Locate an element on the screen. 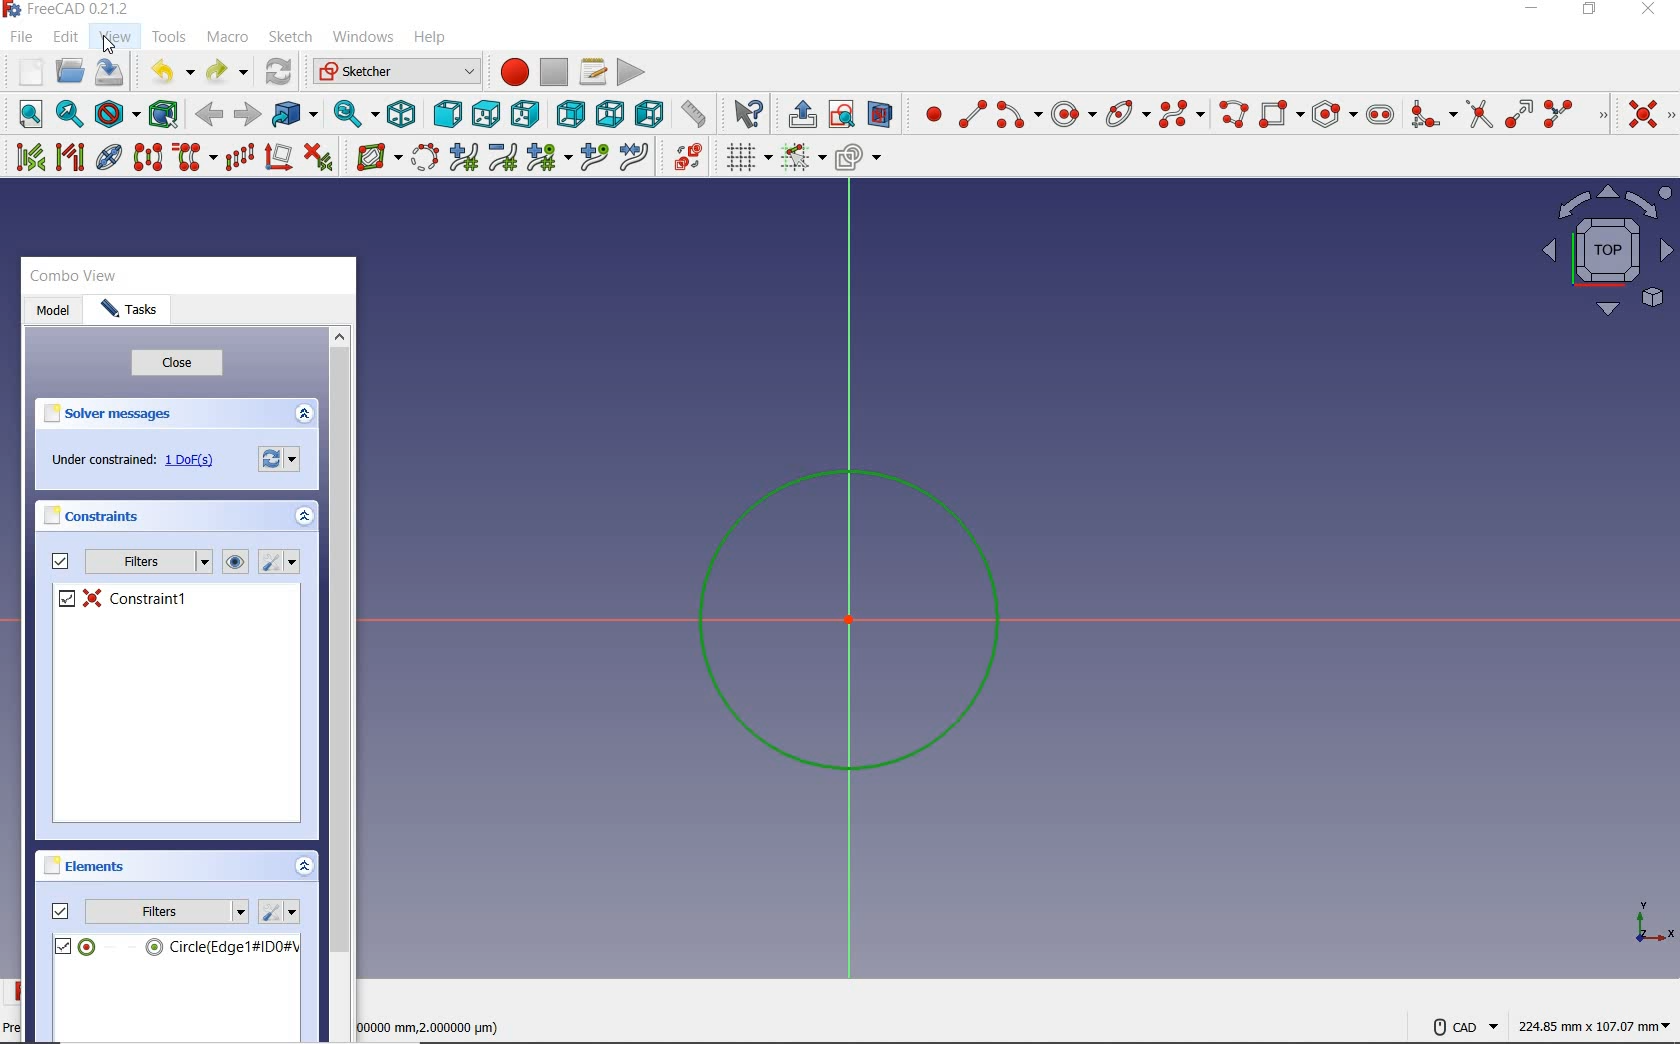 The width and height of the screenshot is (1680, 1044). select associated constraints is located at coordinates (24, 155).